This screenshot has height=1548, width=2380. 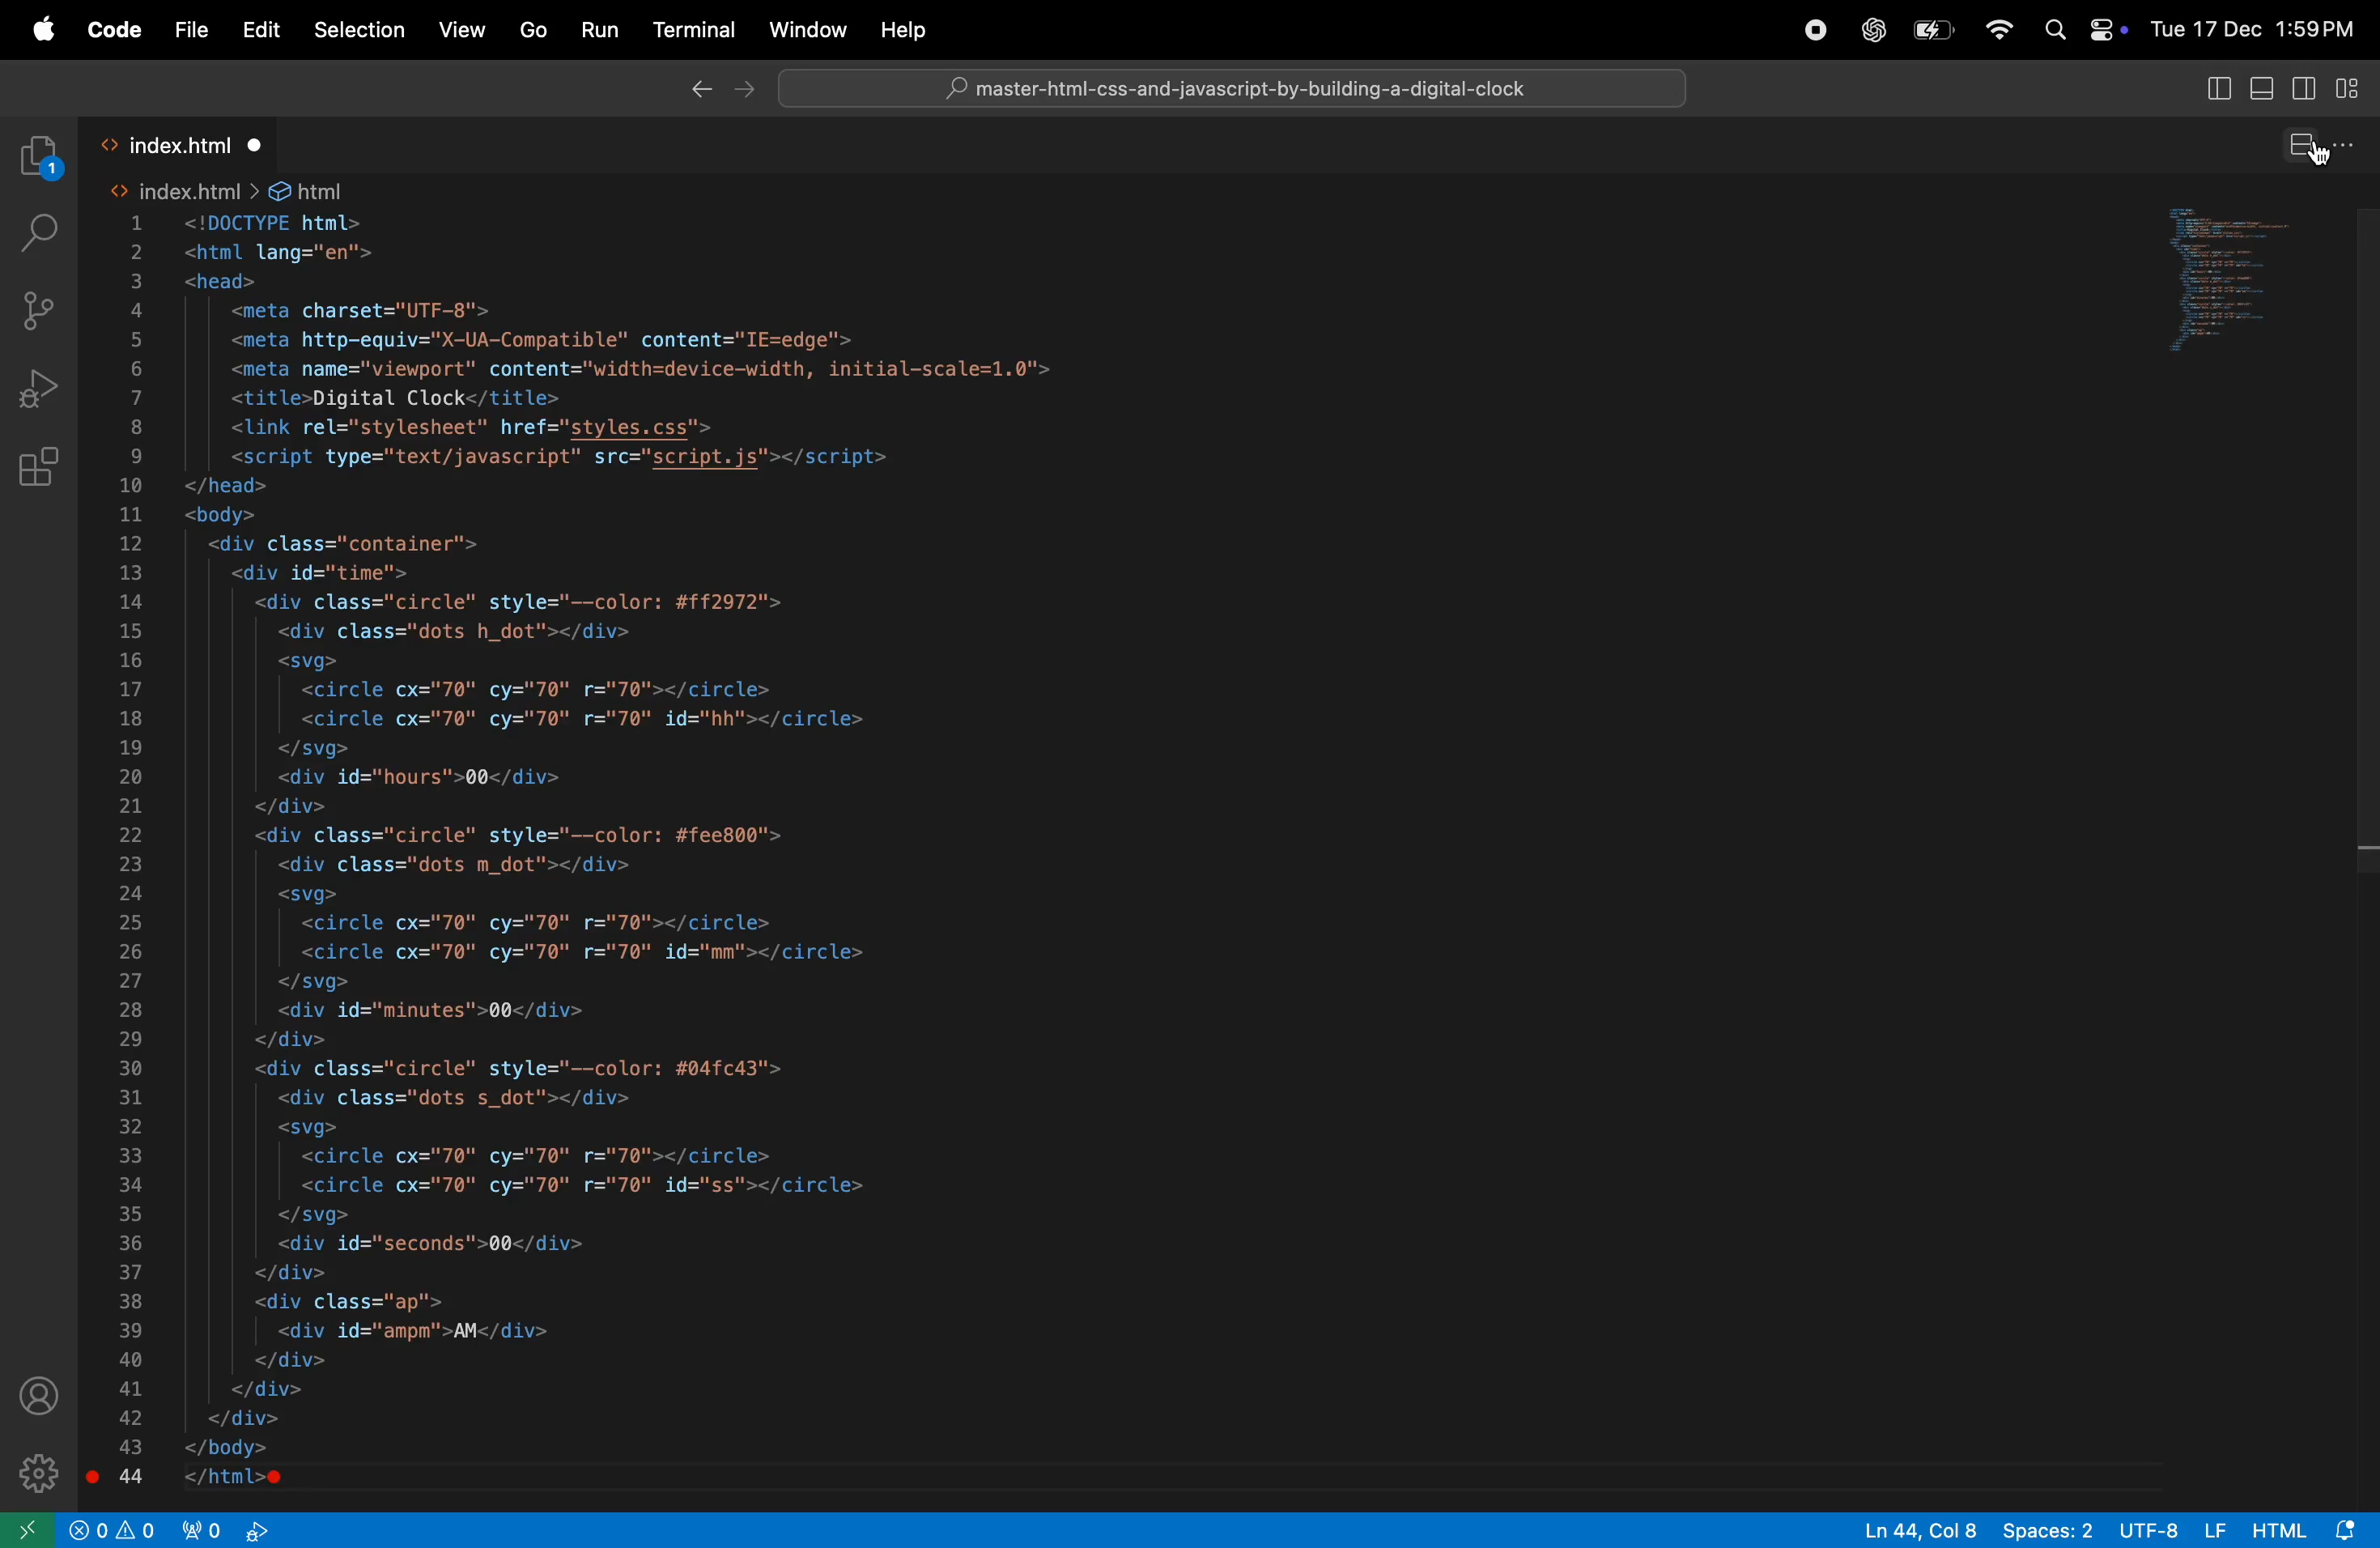 What do you see at coordinates (1241, 91) in the screenshot?
I see `master-html-css` at bounding box center [1241, 91].